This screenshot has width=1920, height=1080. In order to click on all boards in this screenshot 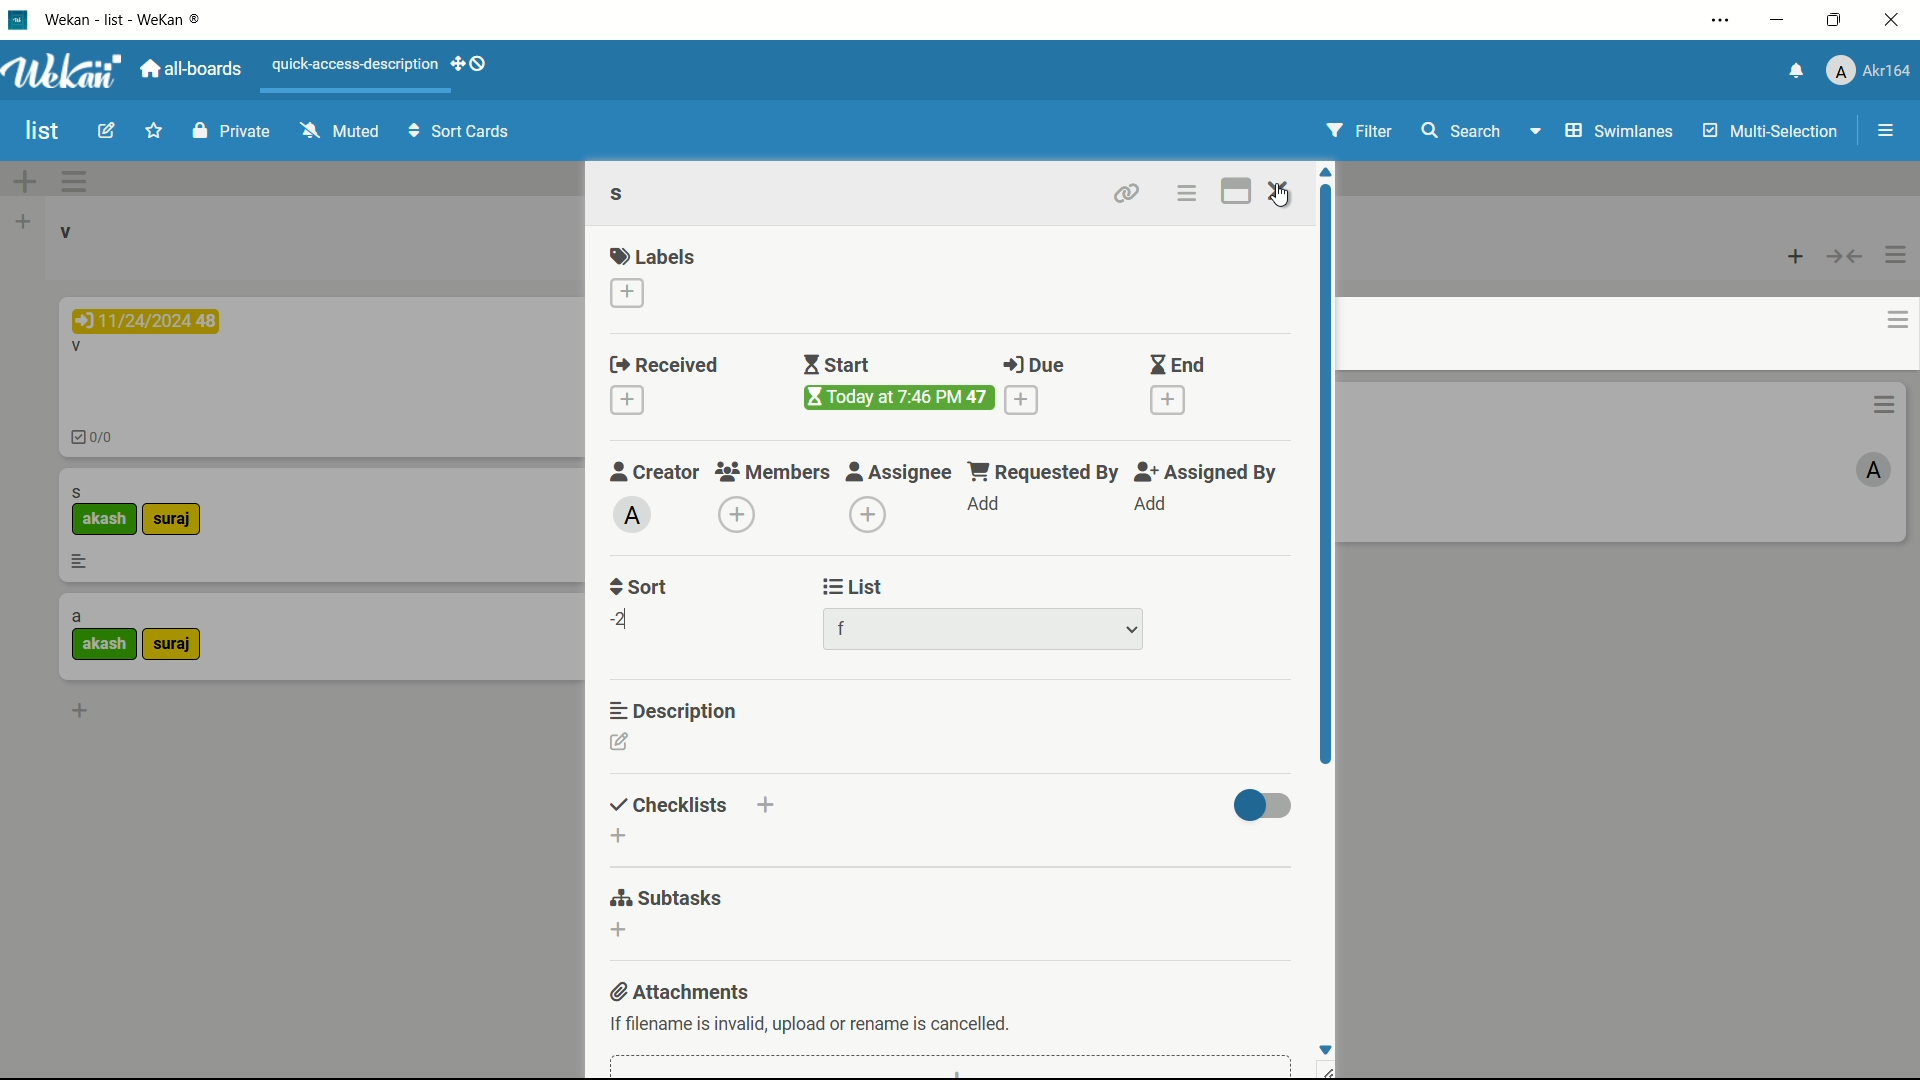, I will do `click(188, 71)`.